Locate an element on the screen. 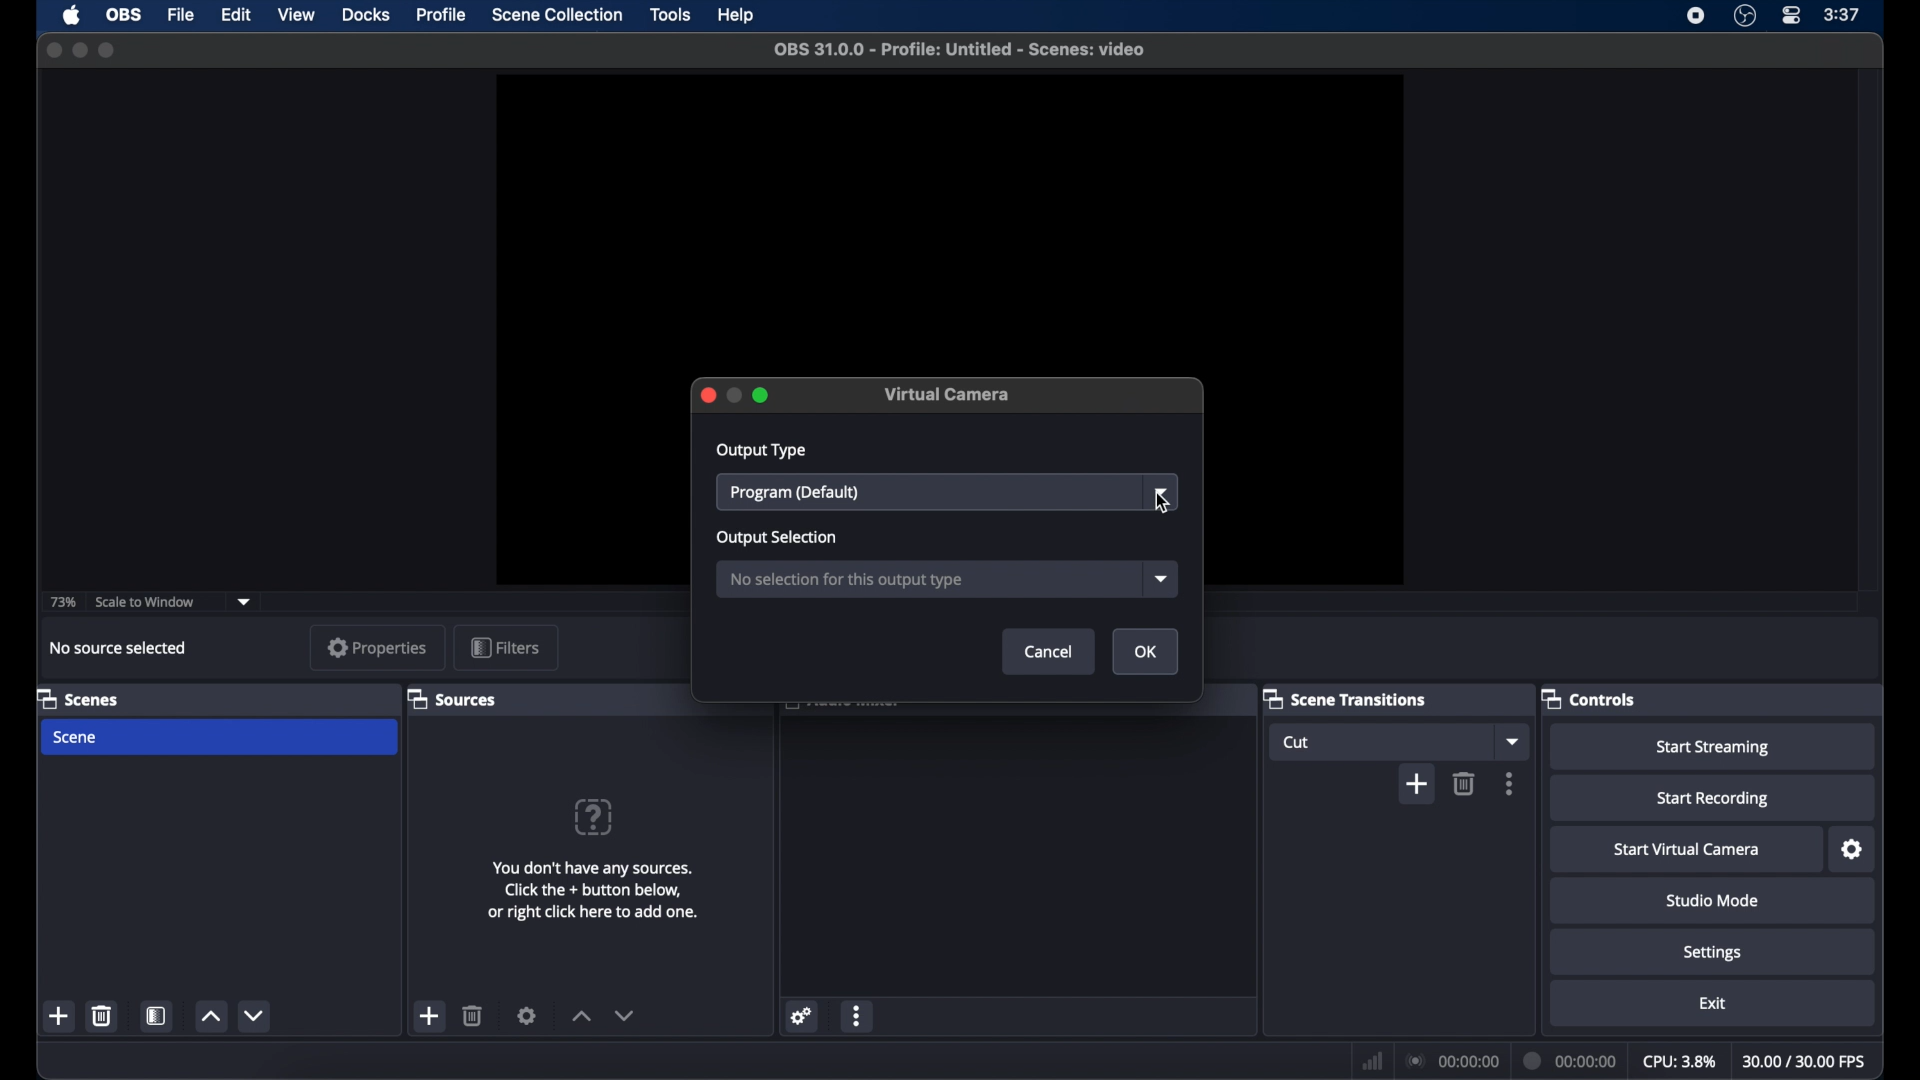 The width and height of the screenshot is (1920, 1080). start streaming is located at coordinates (1712, 748).